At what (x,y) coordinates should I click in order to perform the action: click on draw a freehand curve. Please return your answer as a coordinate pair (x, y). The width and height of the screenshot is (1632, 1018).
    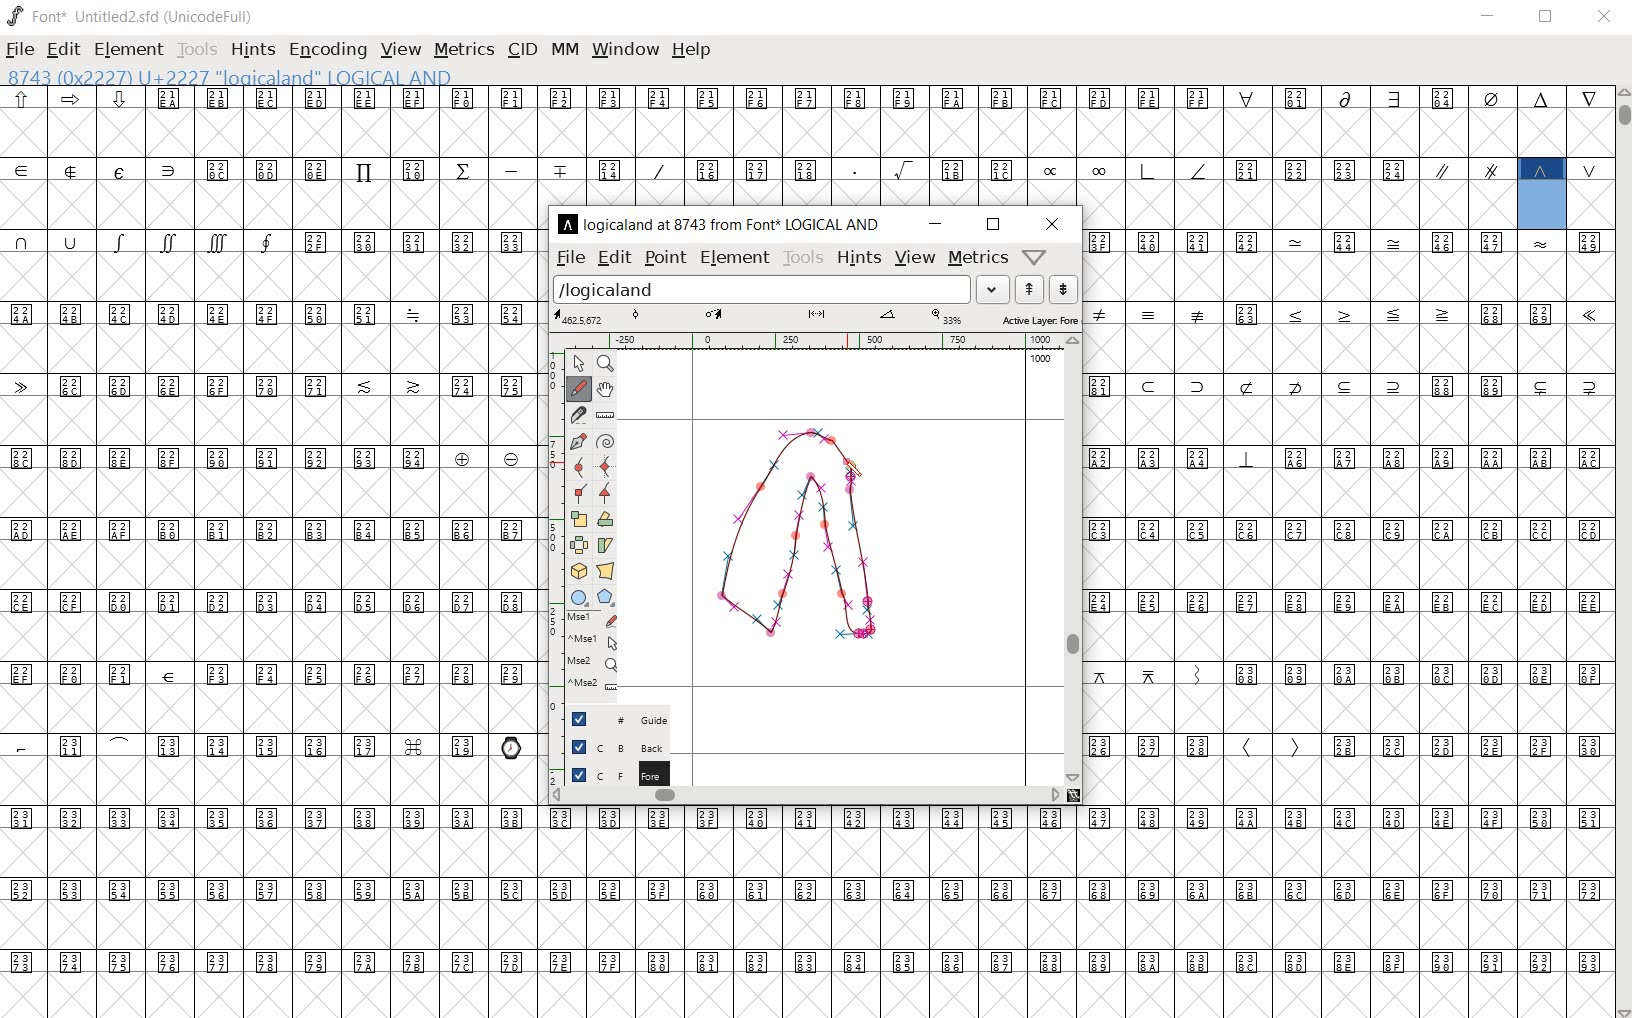
    Looking at the image, I should click on (577, 390).